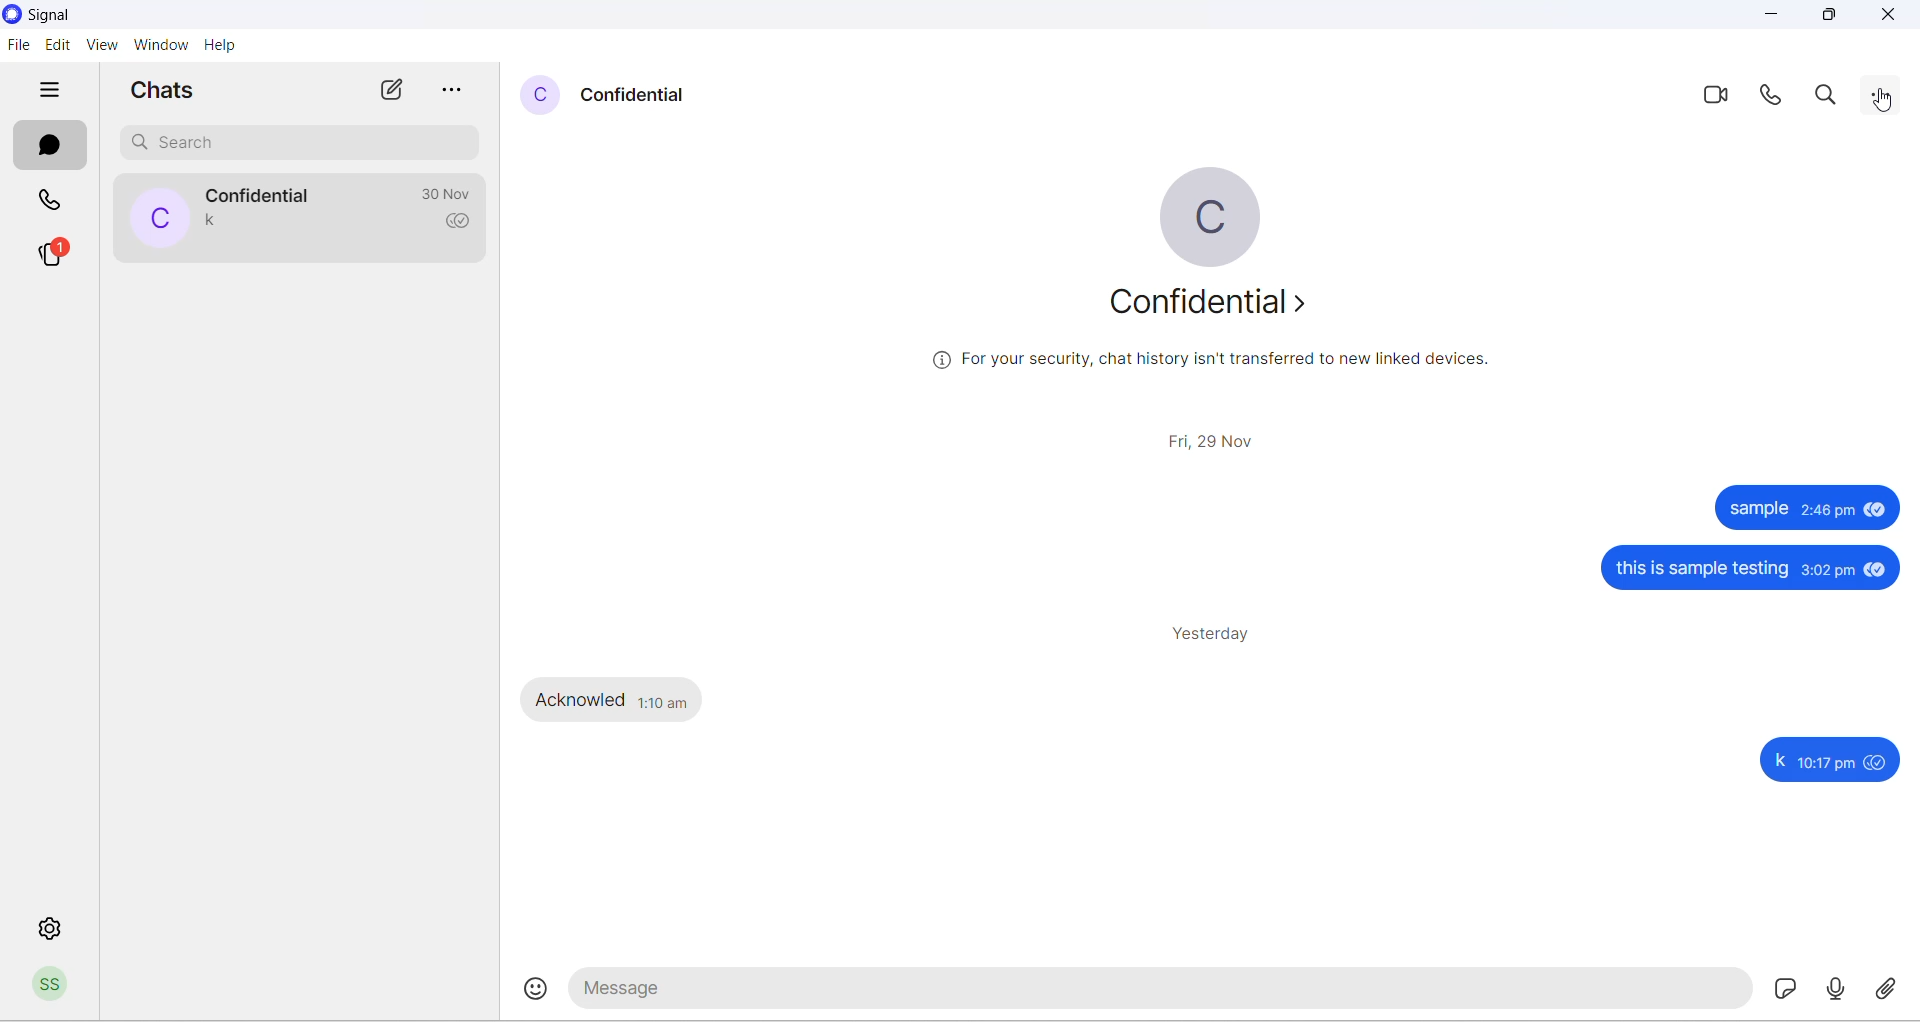 This screenshot has width=1920, height=1022. Describe the element at coordinates (1784, 989) in the screenshot. I see `sticker` at that location.